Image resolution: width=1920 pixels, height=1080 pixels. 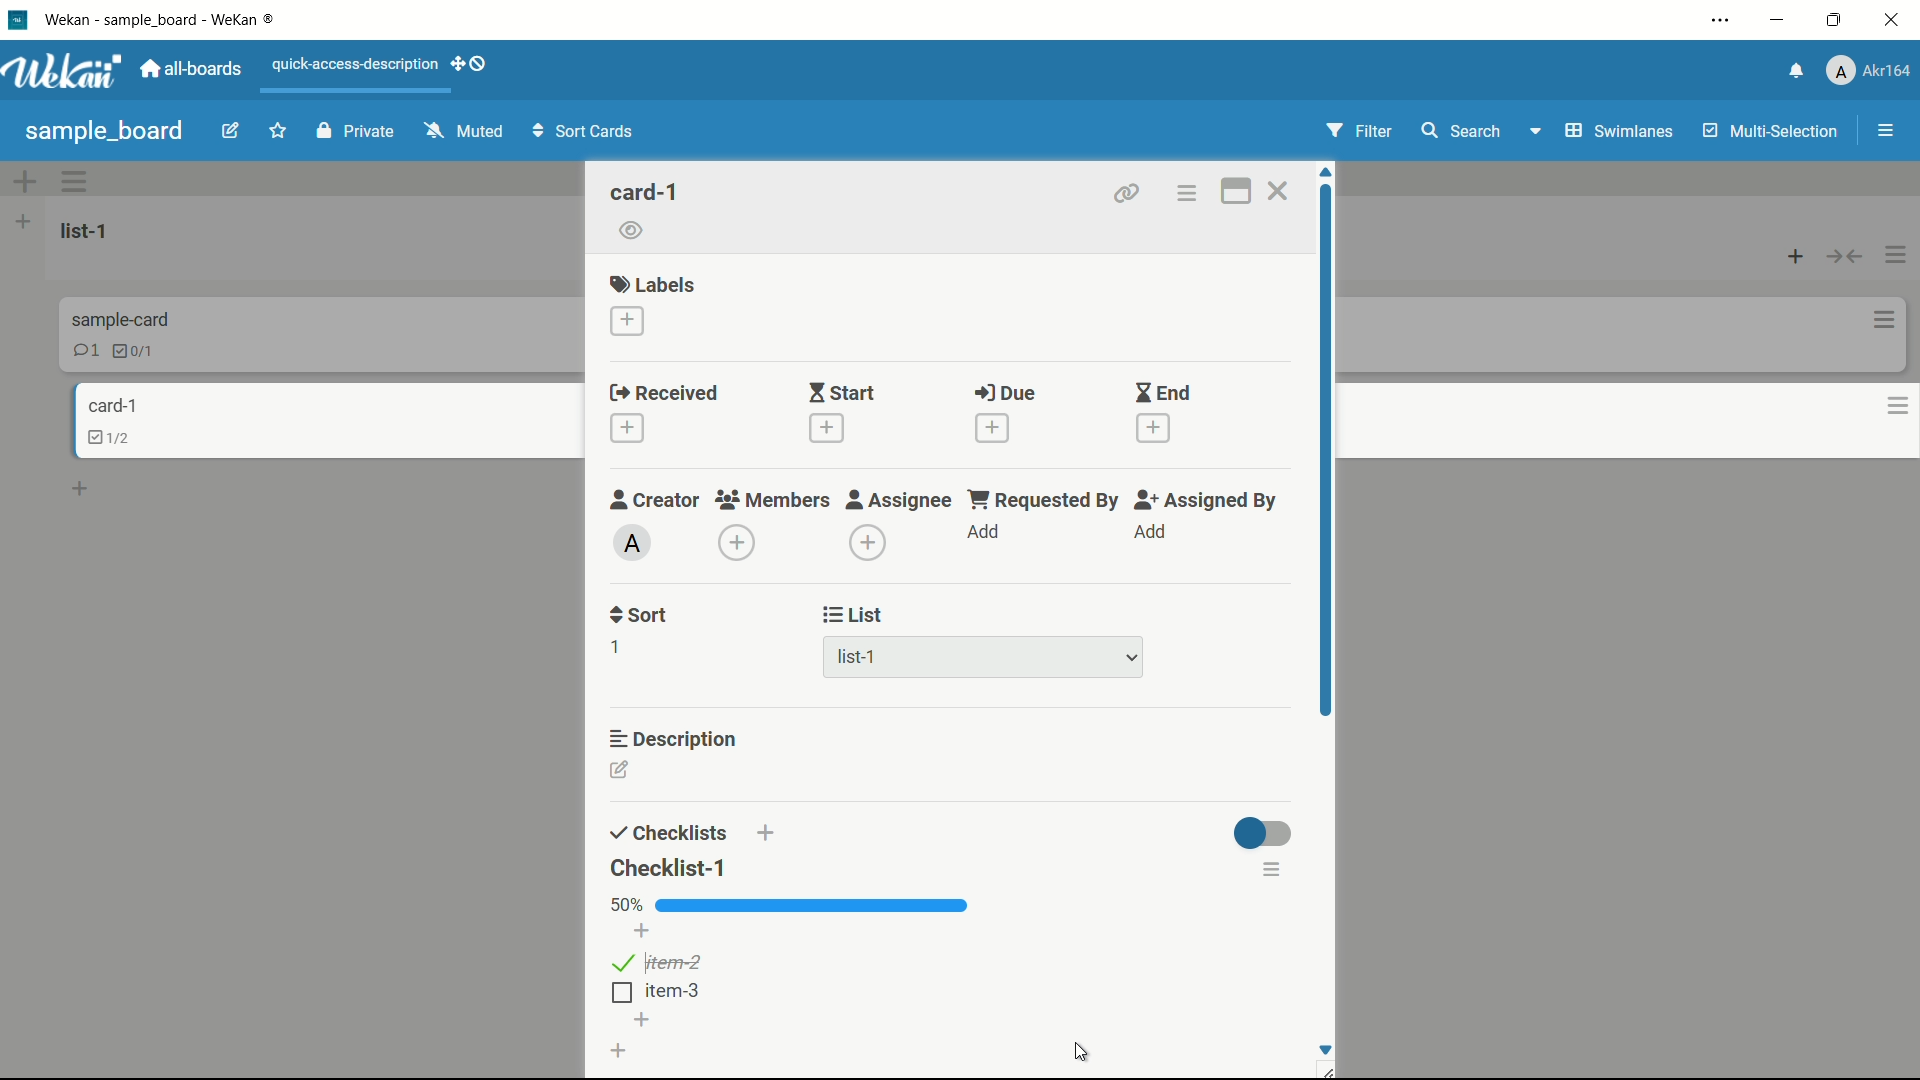 What do you see at coordinates (1239, 191) in the screenshot?
I see `maximize card` at bounding box center [1239, 191].